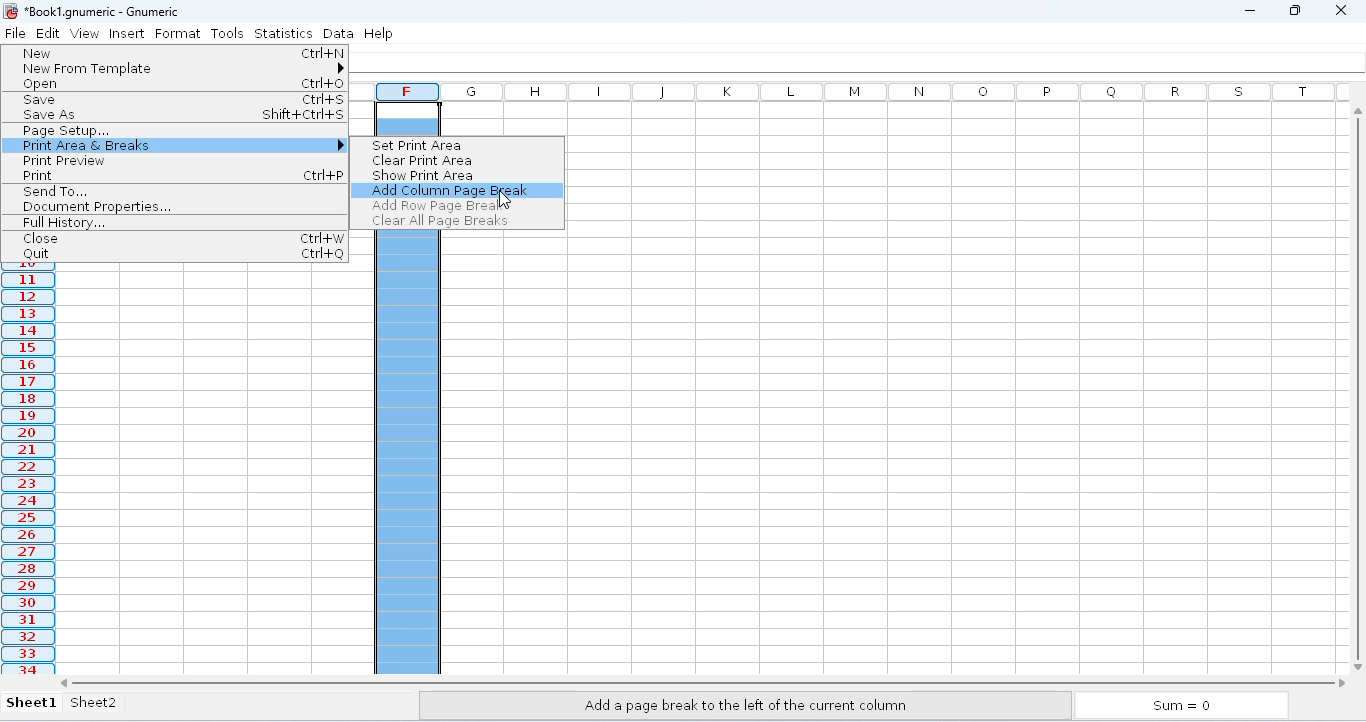 The width and height of the screenshot is (1366, 722). I want to click on shortcut for save as, so click(304, 114).